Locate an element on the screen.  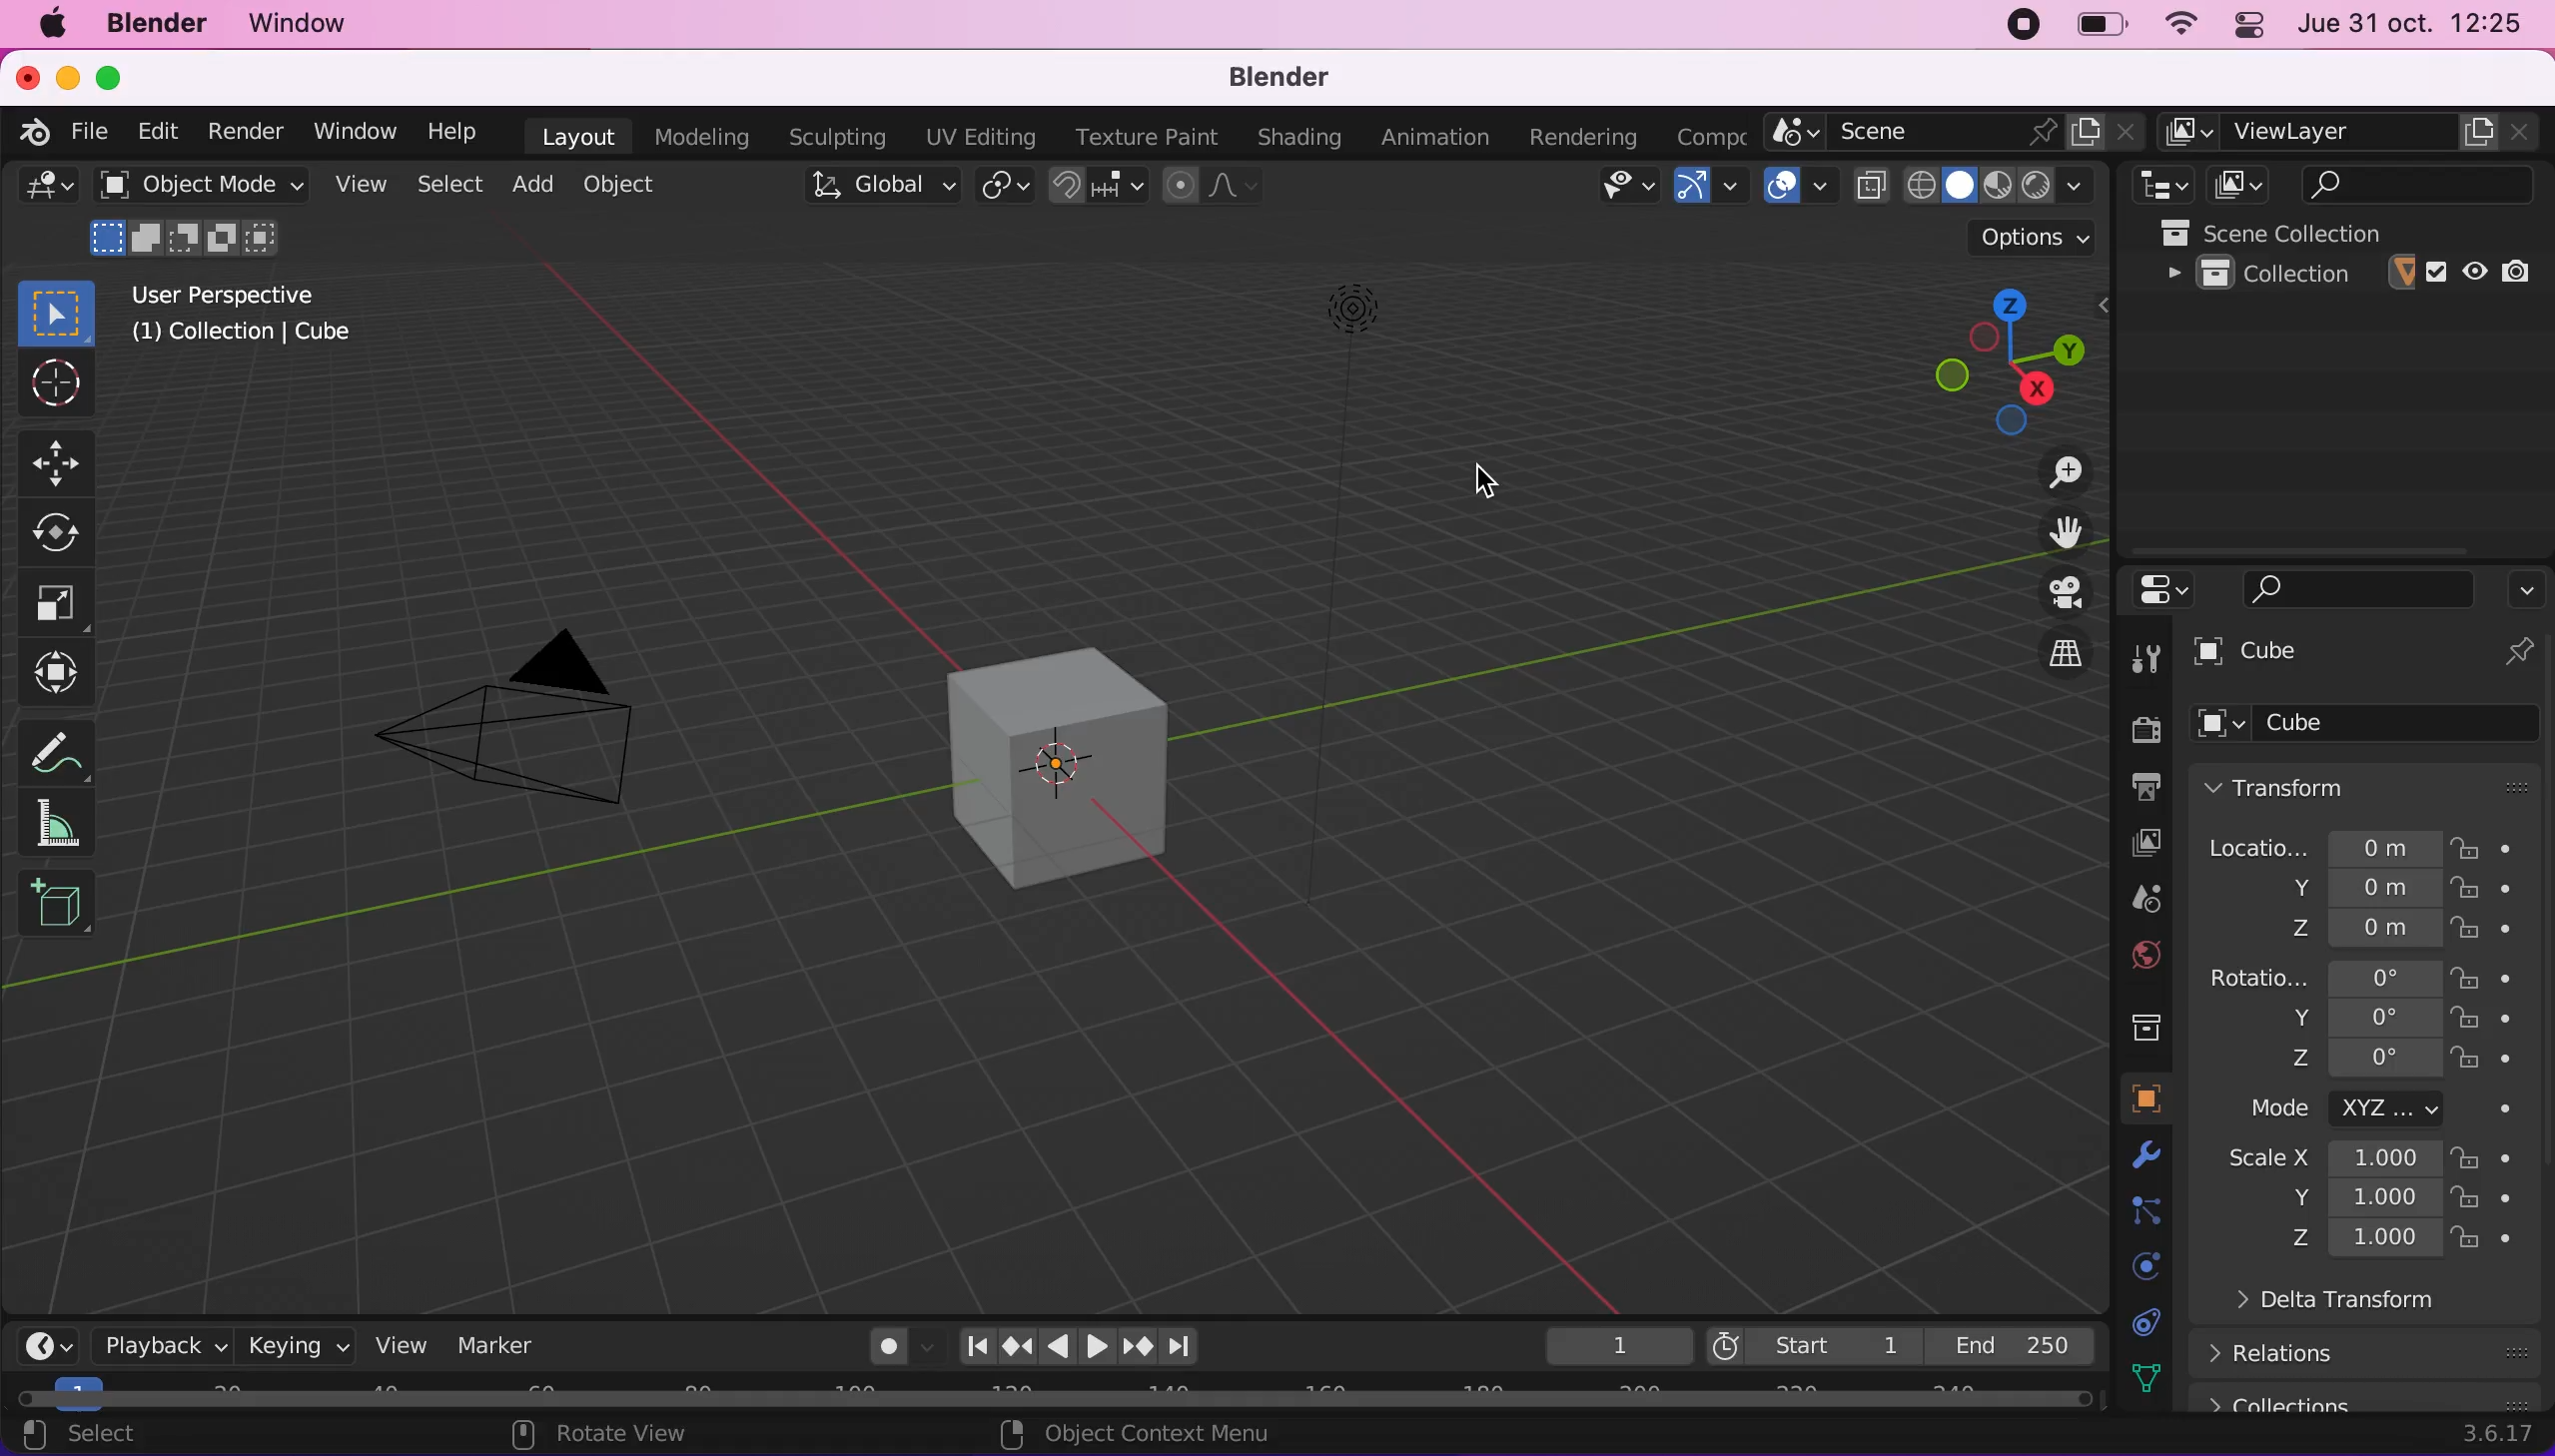
proportional editing objects is located at coordinates (1210, 185).